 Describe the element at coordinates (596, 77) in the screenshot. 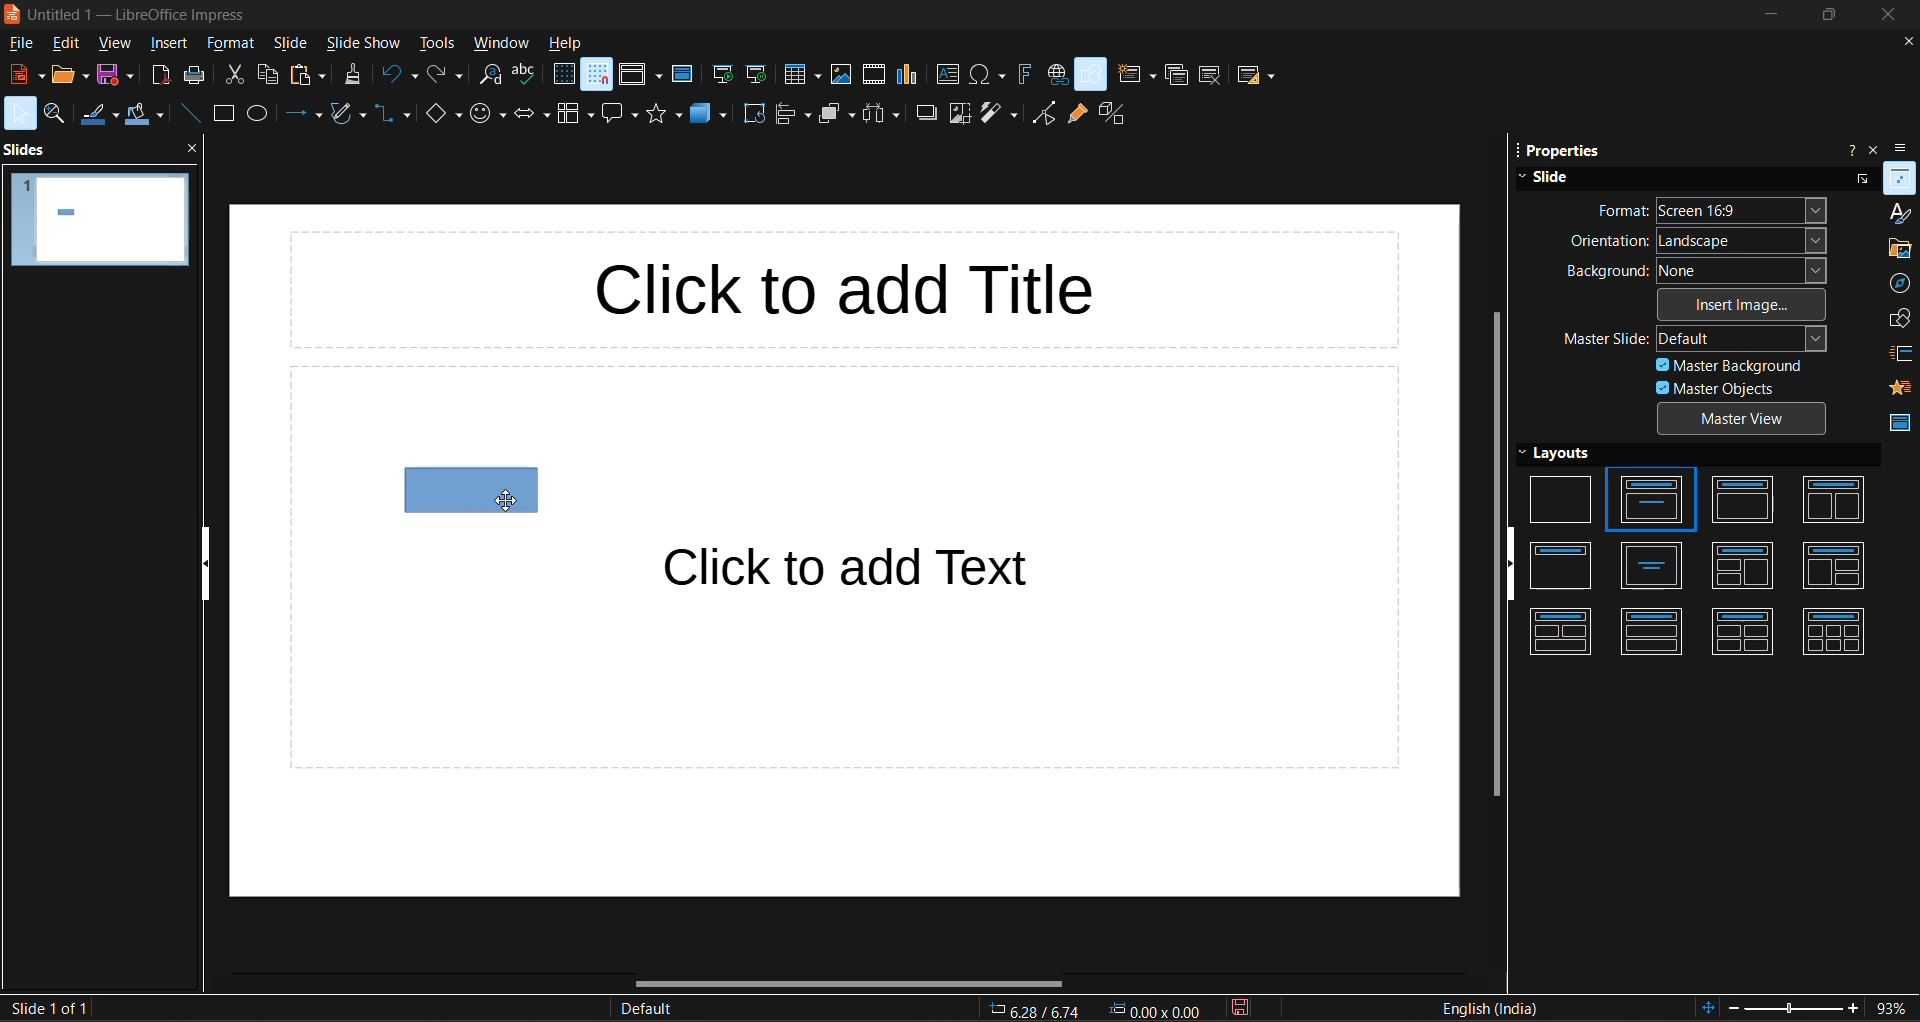

I see `snao to grid` at that location.